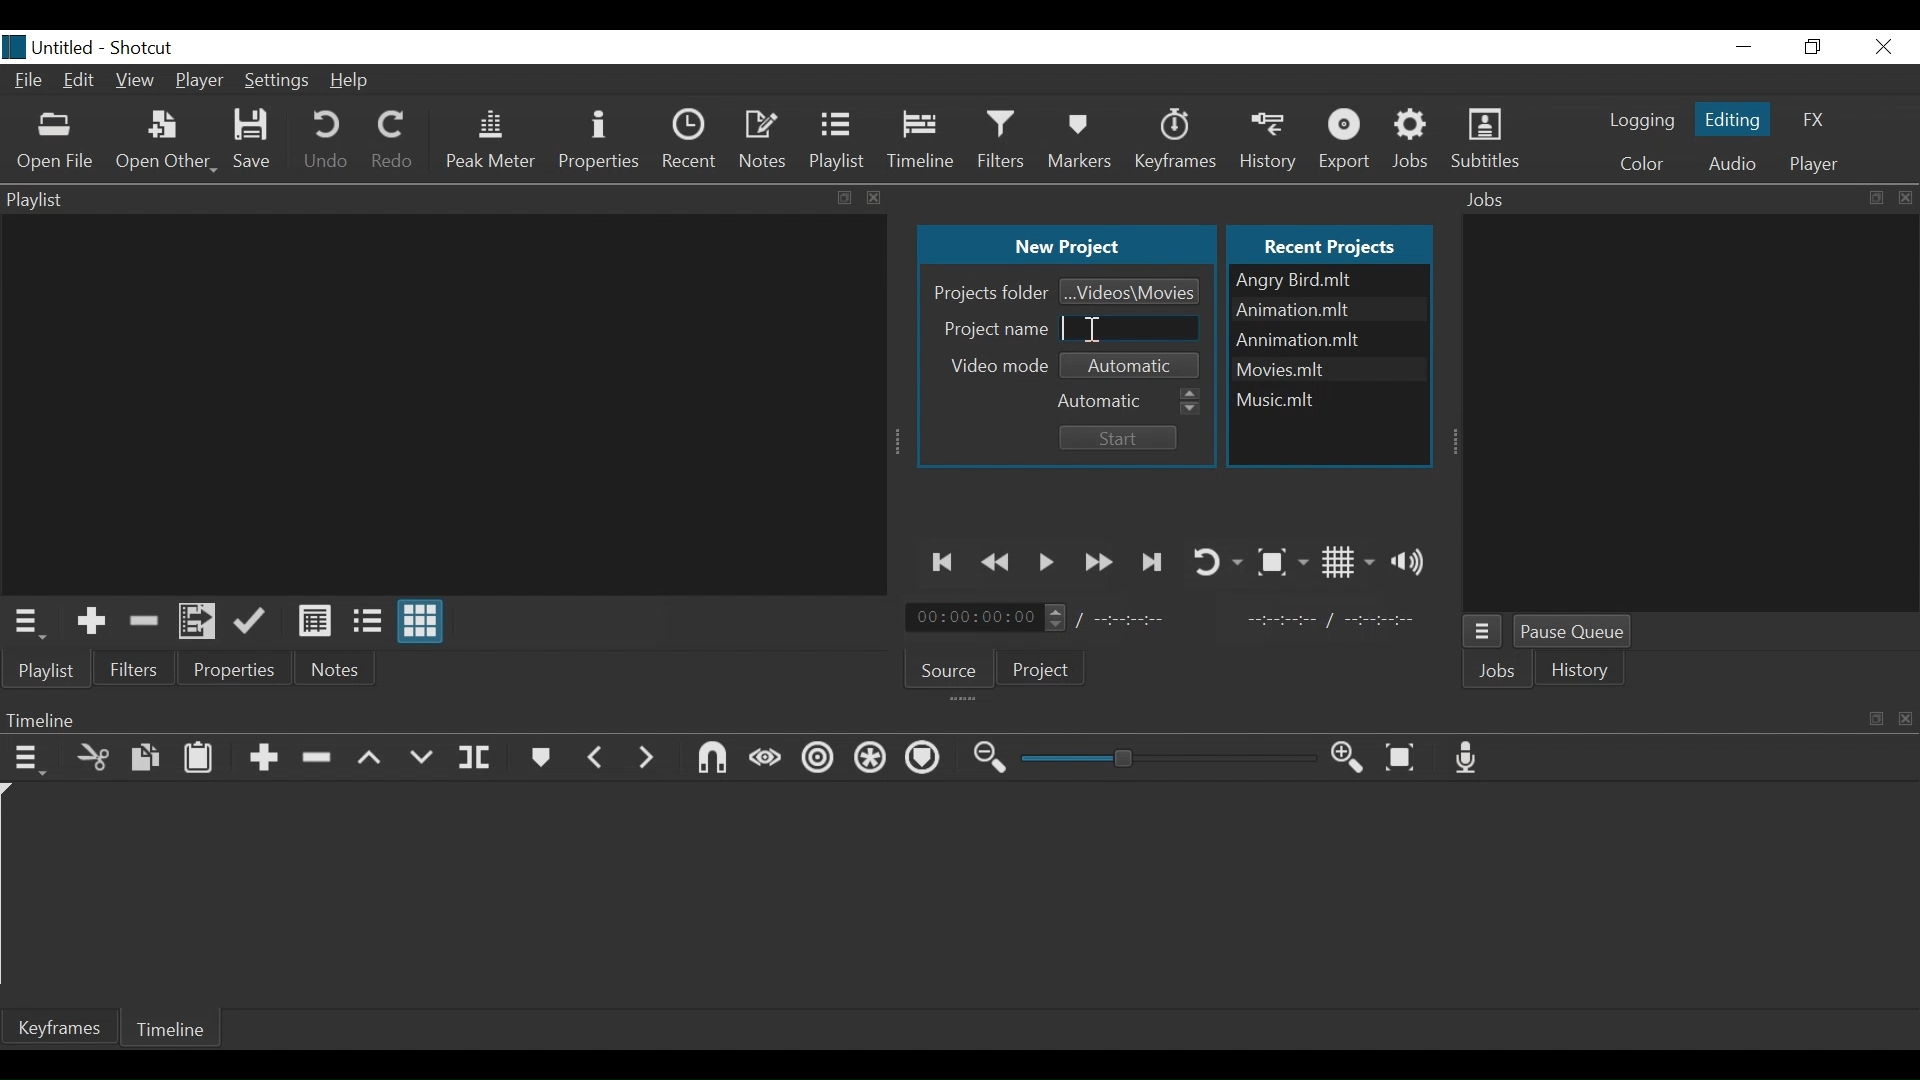 Image resolution: width=1920 pixels, height=1080 pixels. I want to click on Remove cut, so click(143, 620).